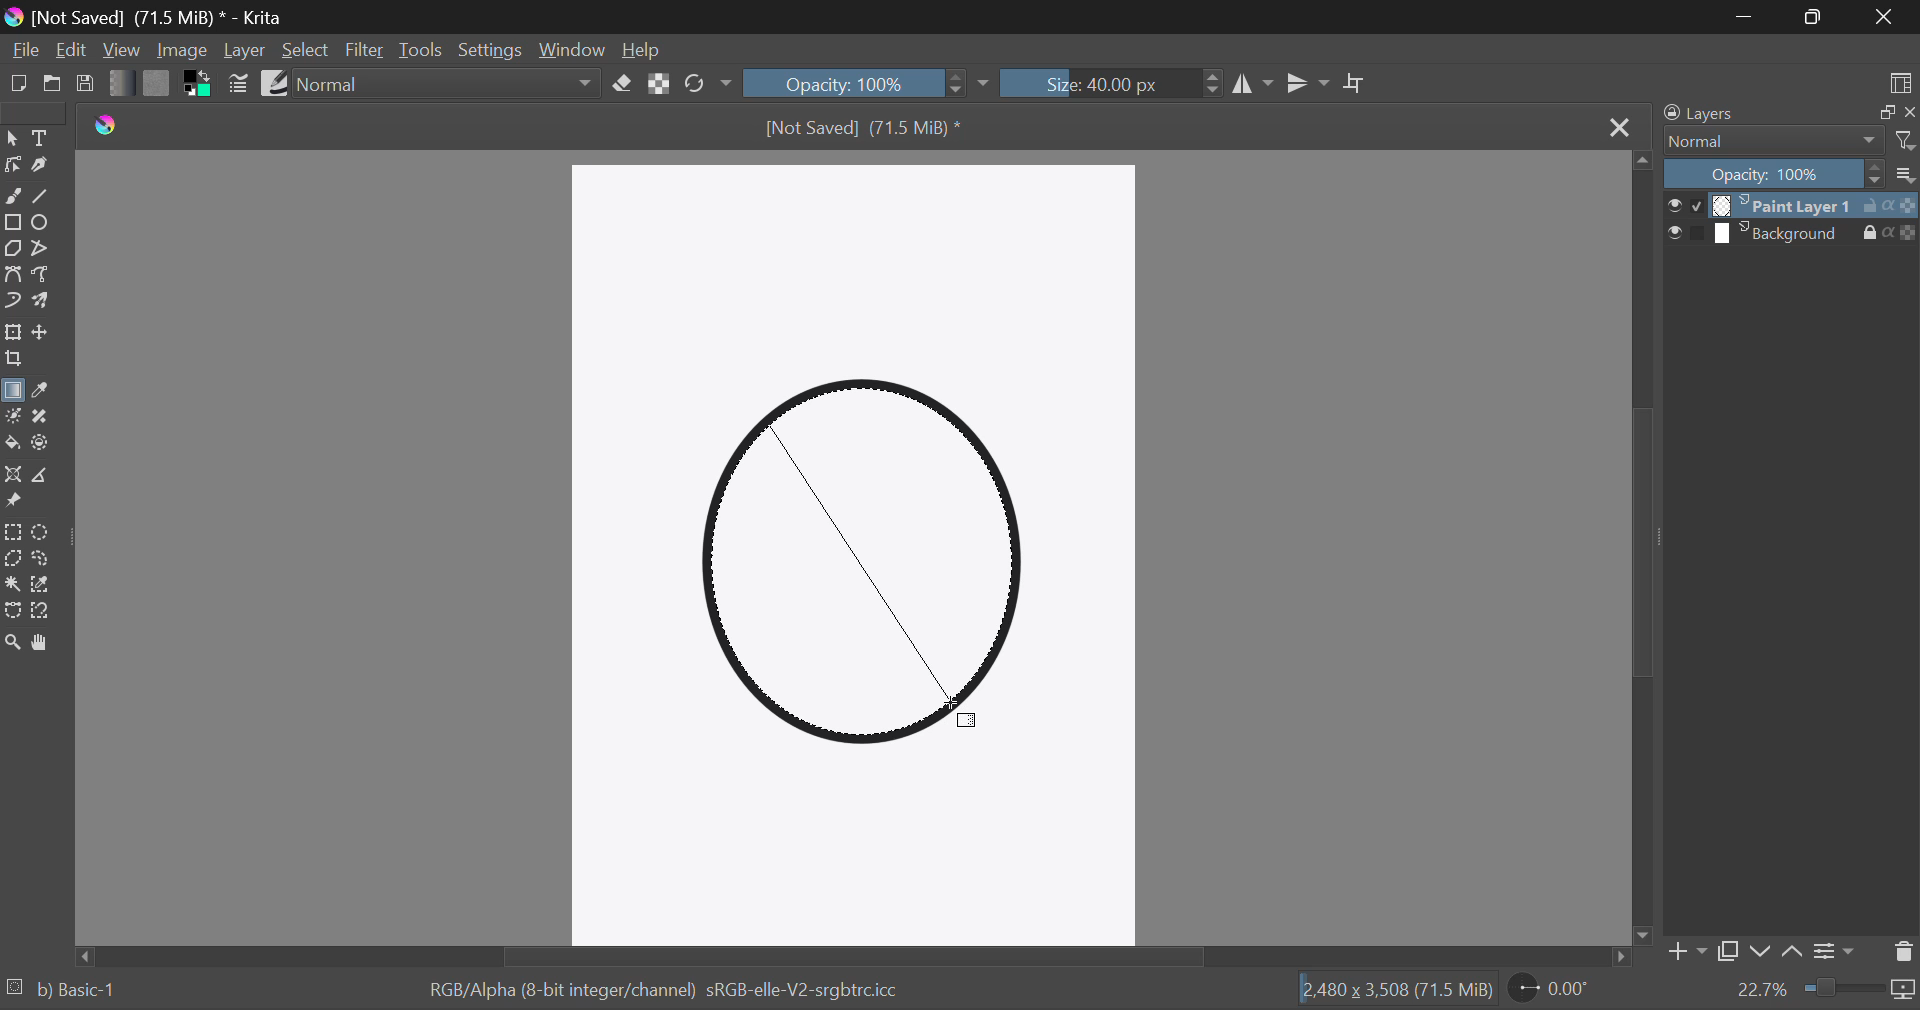  I want to click on Add Layer, so click(1686, 953).